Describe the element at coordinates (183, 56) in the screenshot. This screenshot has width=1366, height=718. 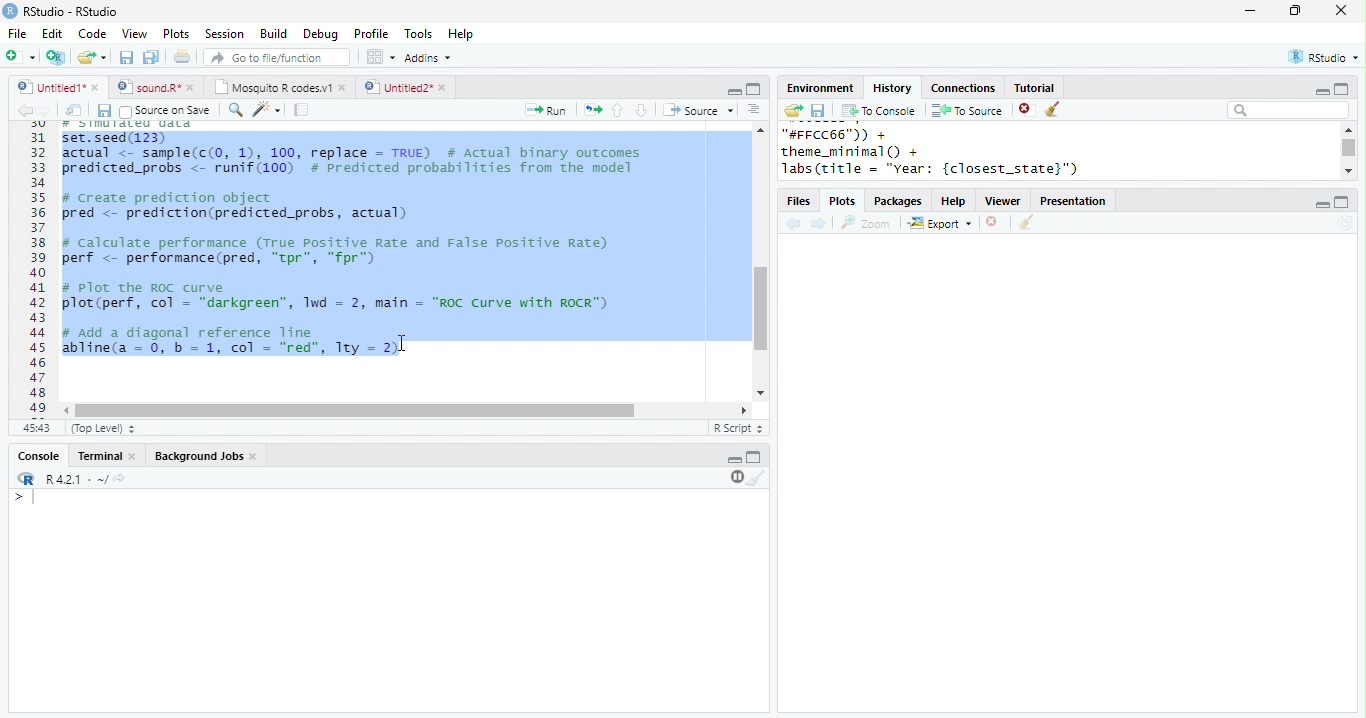
I see `print` at that location.